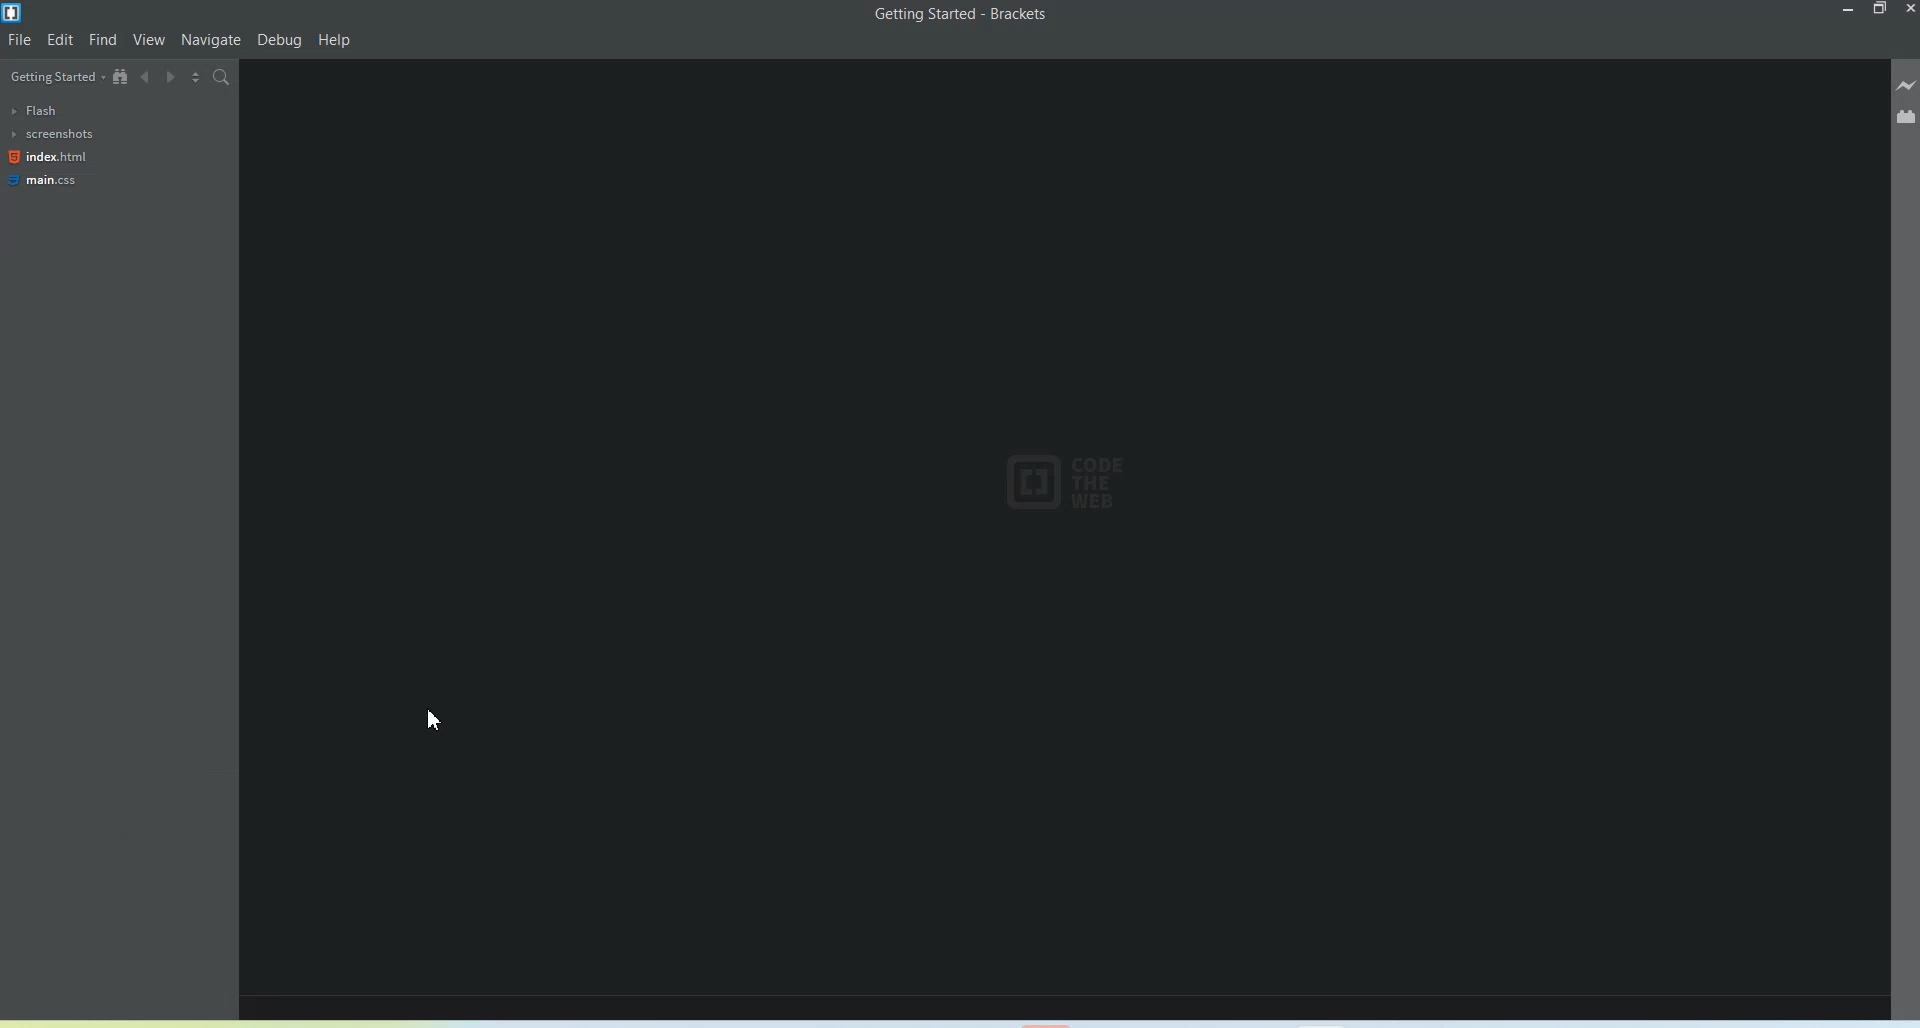 This screenshot has width=1920, height=1028. Describe the element at coordinates (1881, 9) in the screenshot. I see `Maximize` at that location.